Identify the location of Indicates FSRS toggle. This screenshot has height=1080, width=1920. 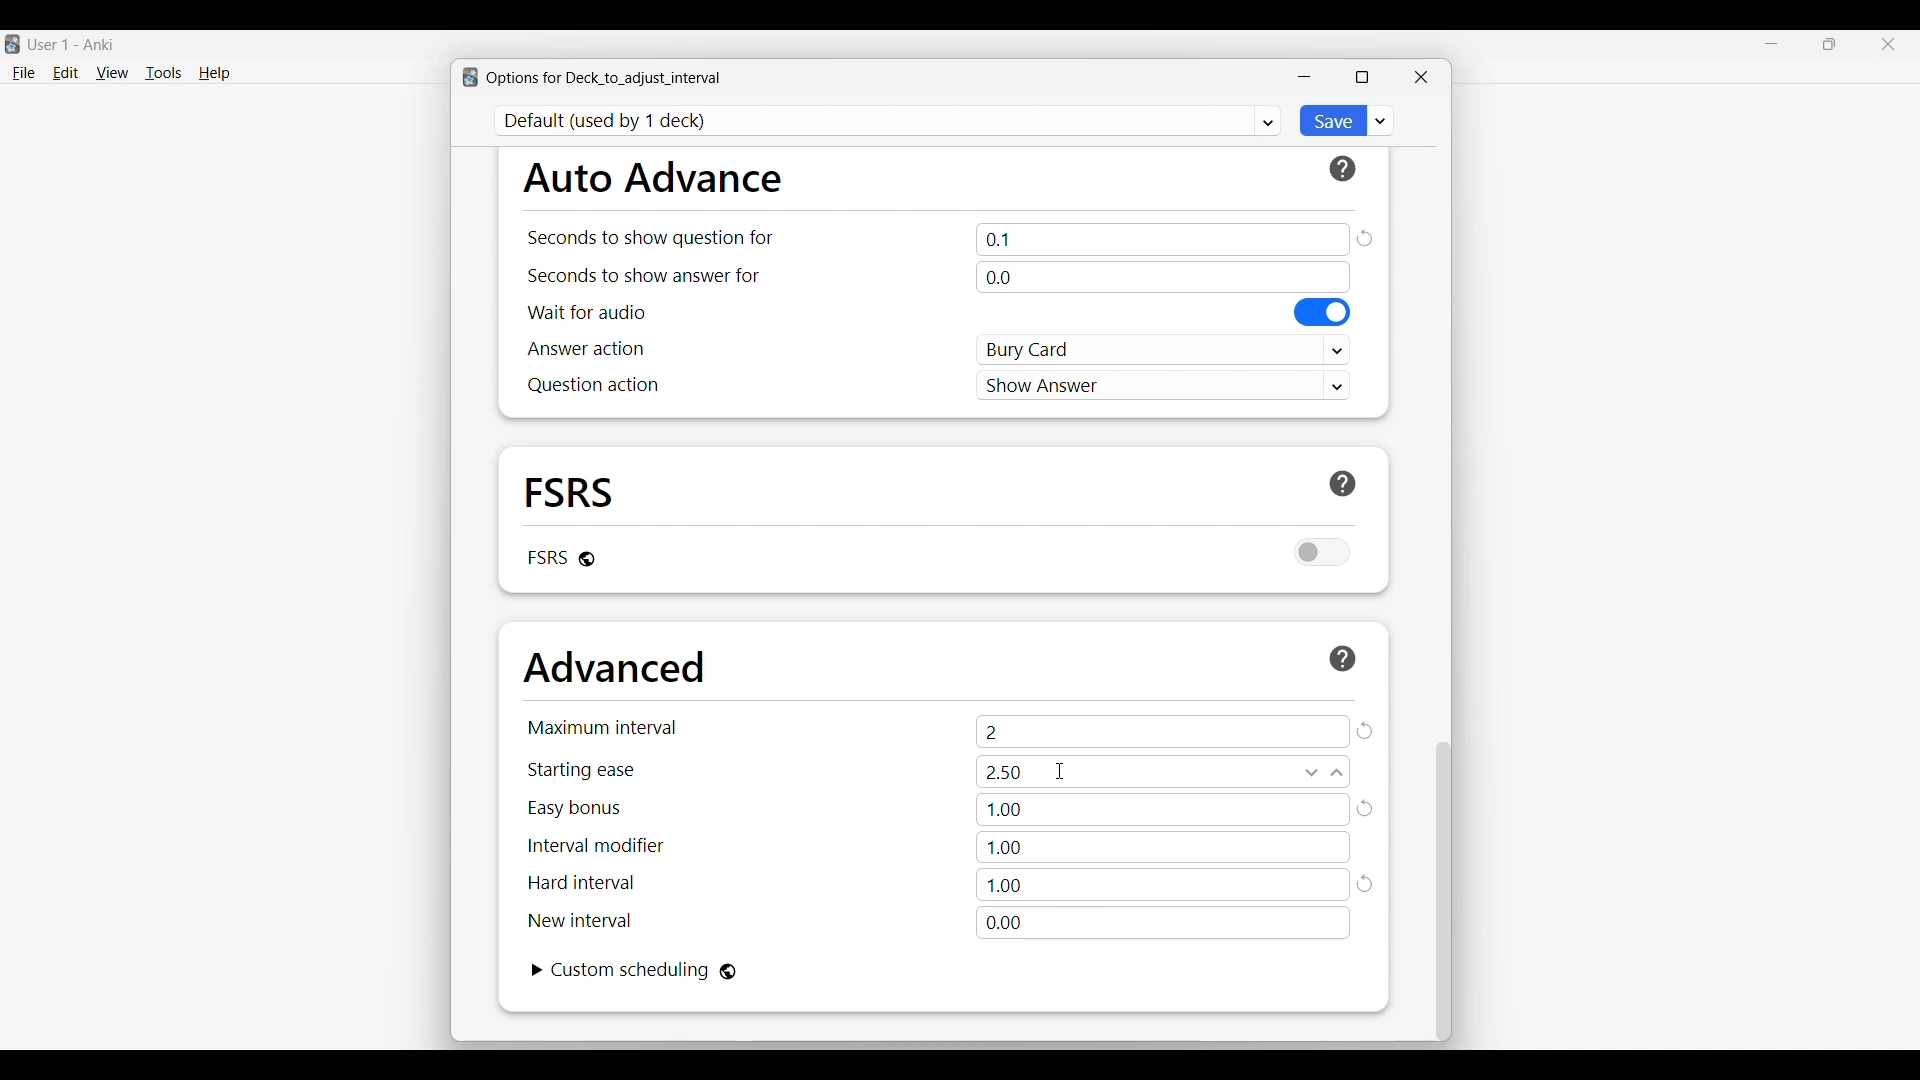
(546, 557).